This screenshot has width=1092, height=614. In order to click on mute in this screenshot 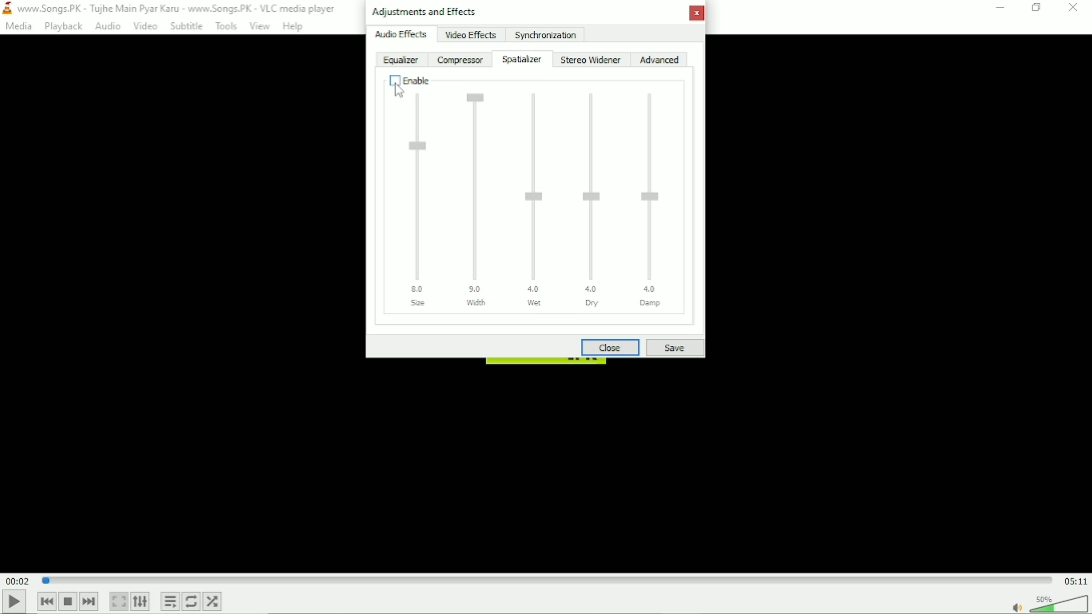, I will do `click(1019, 607)`.